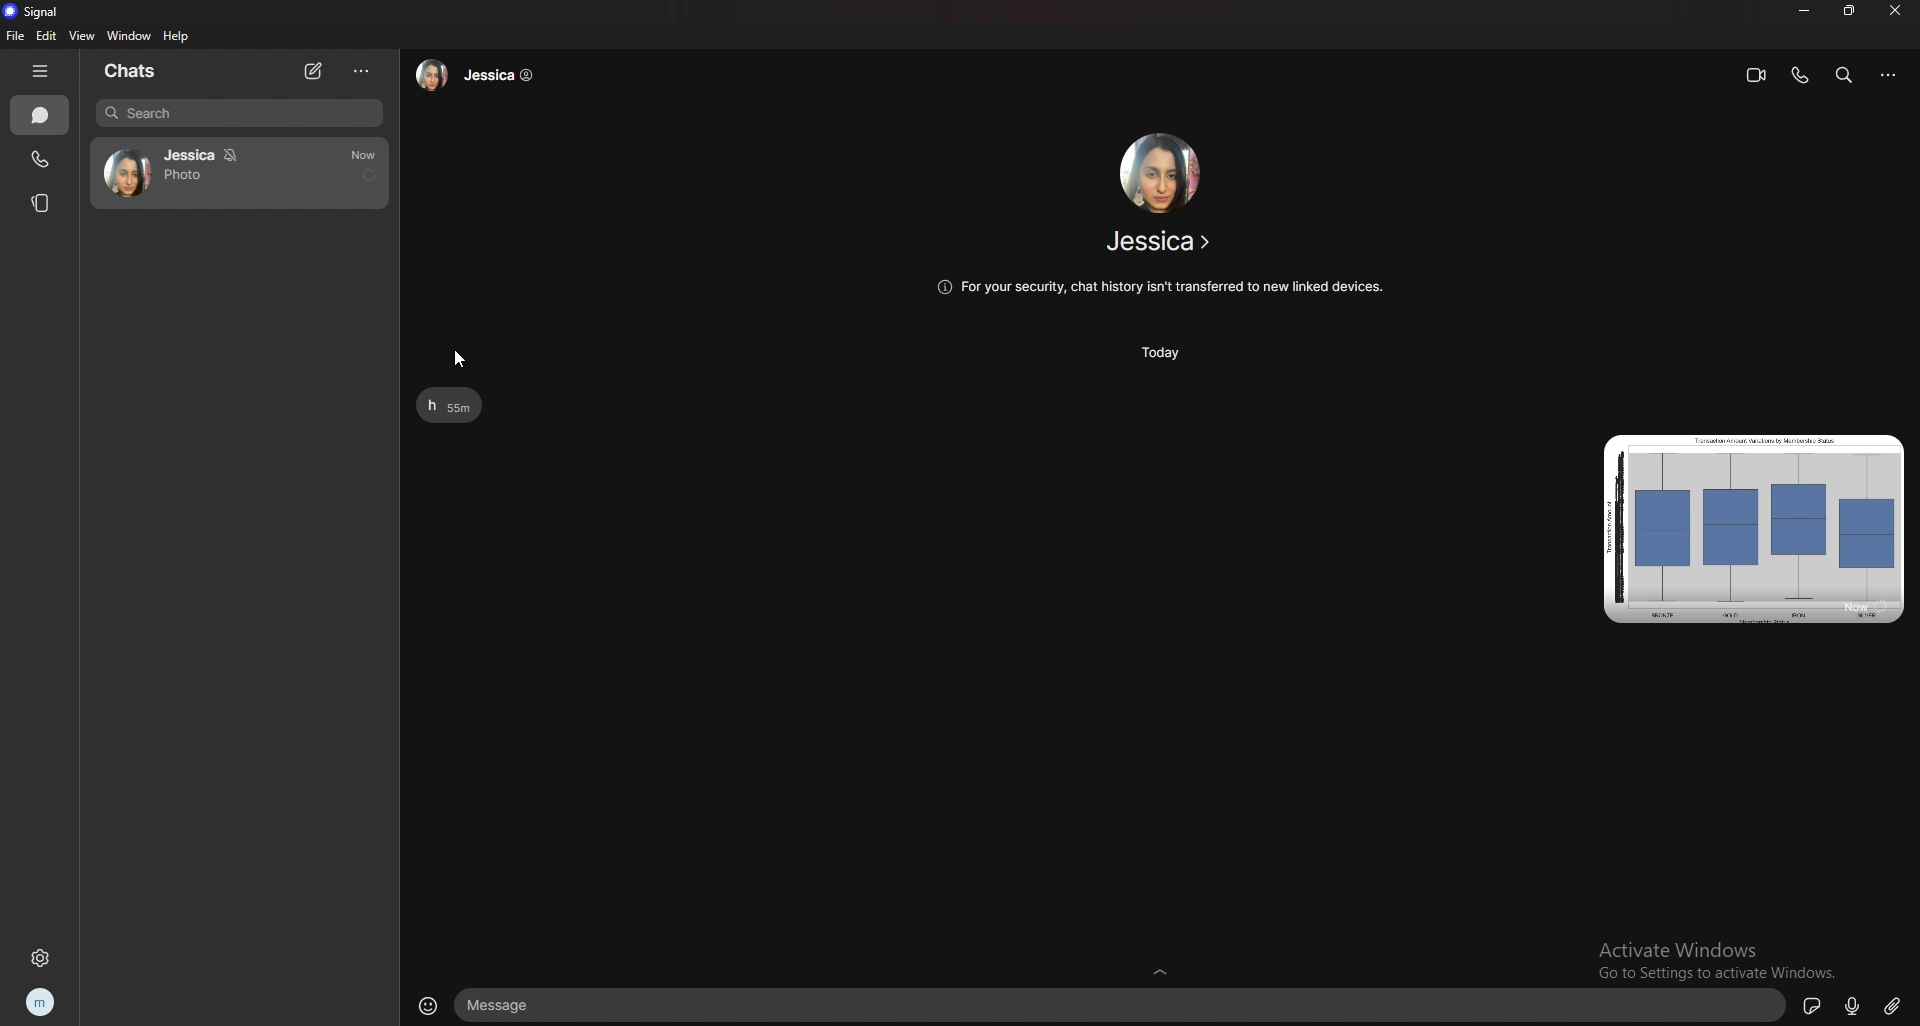 The width and height of the screenshot is (1920, 1026). I want to click on options, so click(1890, 75).